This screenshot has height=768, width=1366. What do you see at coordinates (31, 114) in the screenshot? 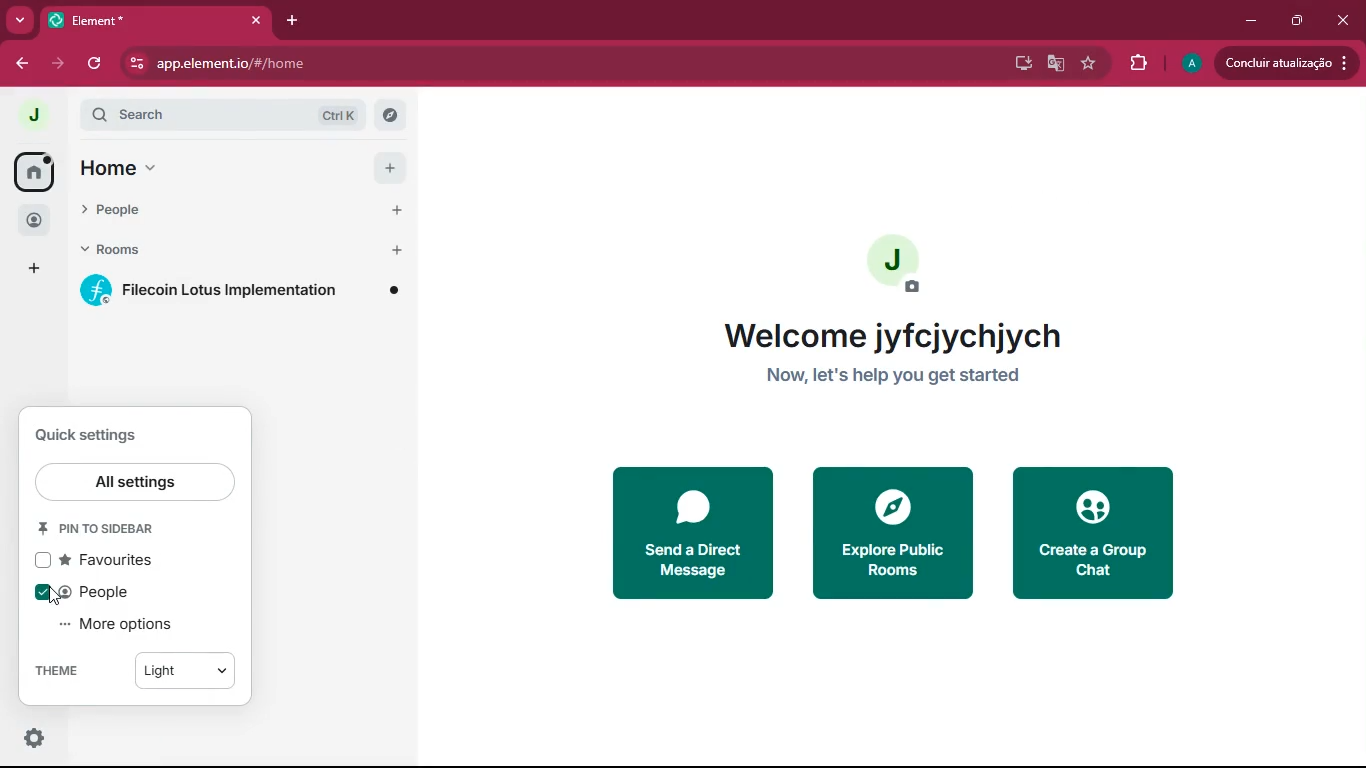
I see `profile picture` at bounding box center [31, 114].